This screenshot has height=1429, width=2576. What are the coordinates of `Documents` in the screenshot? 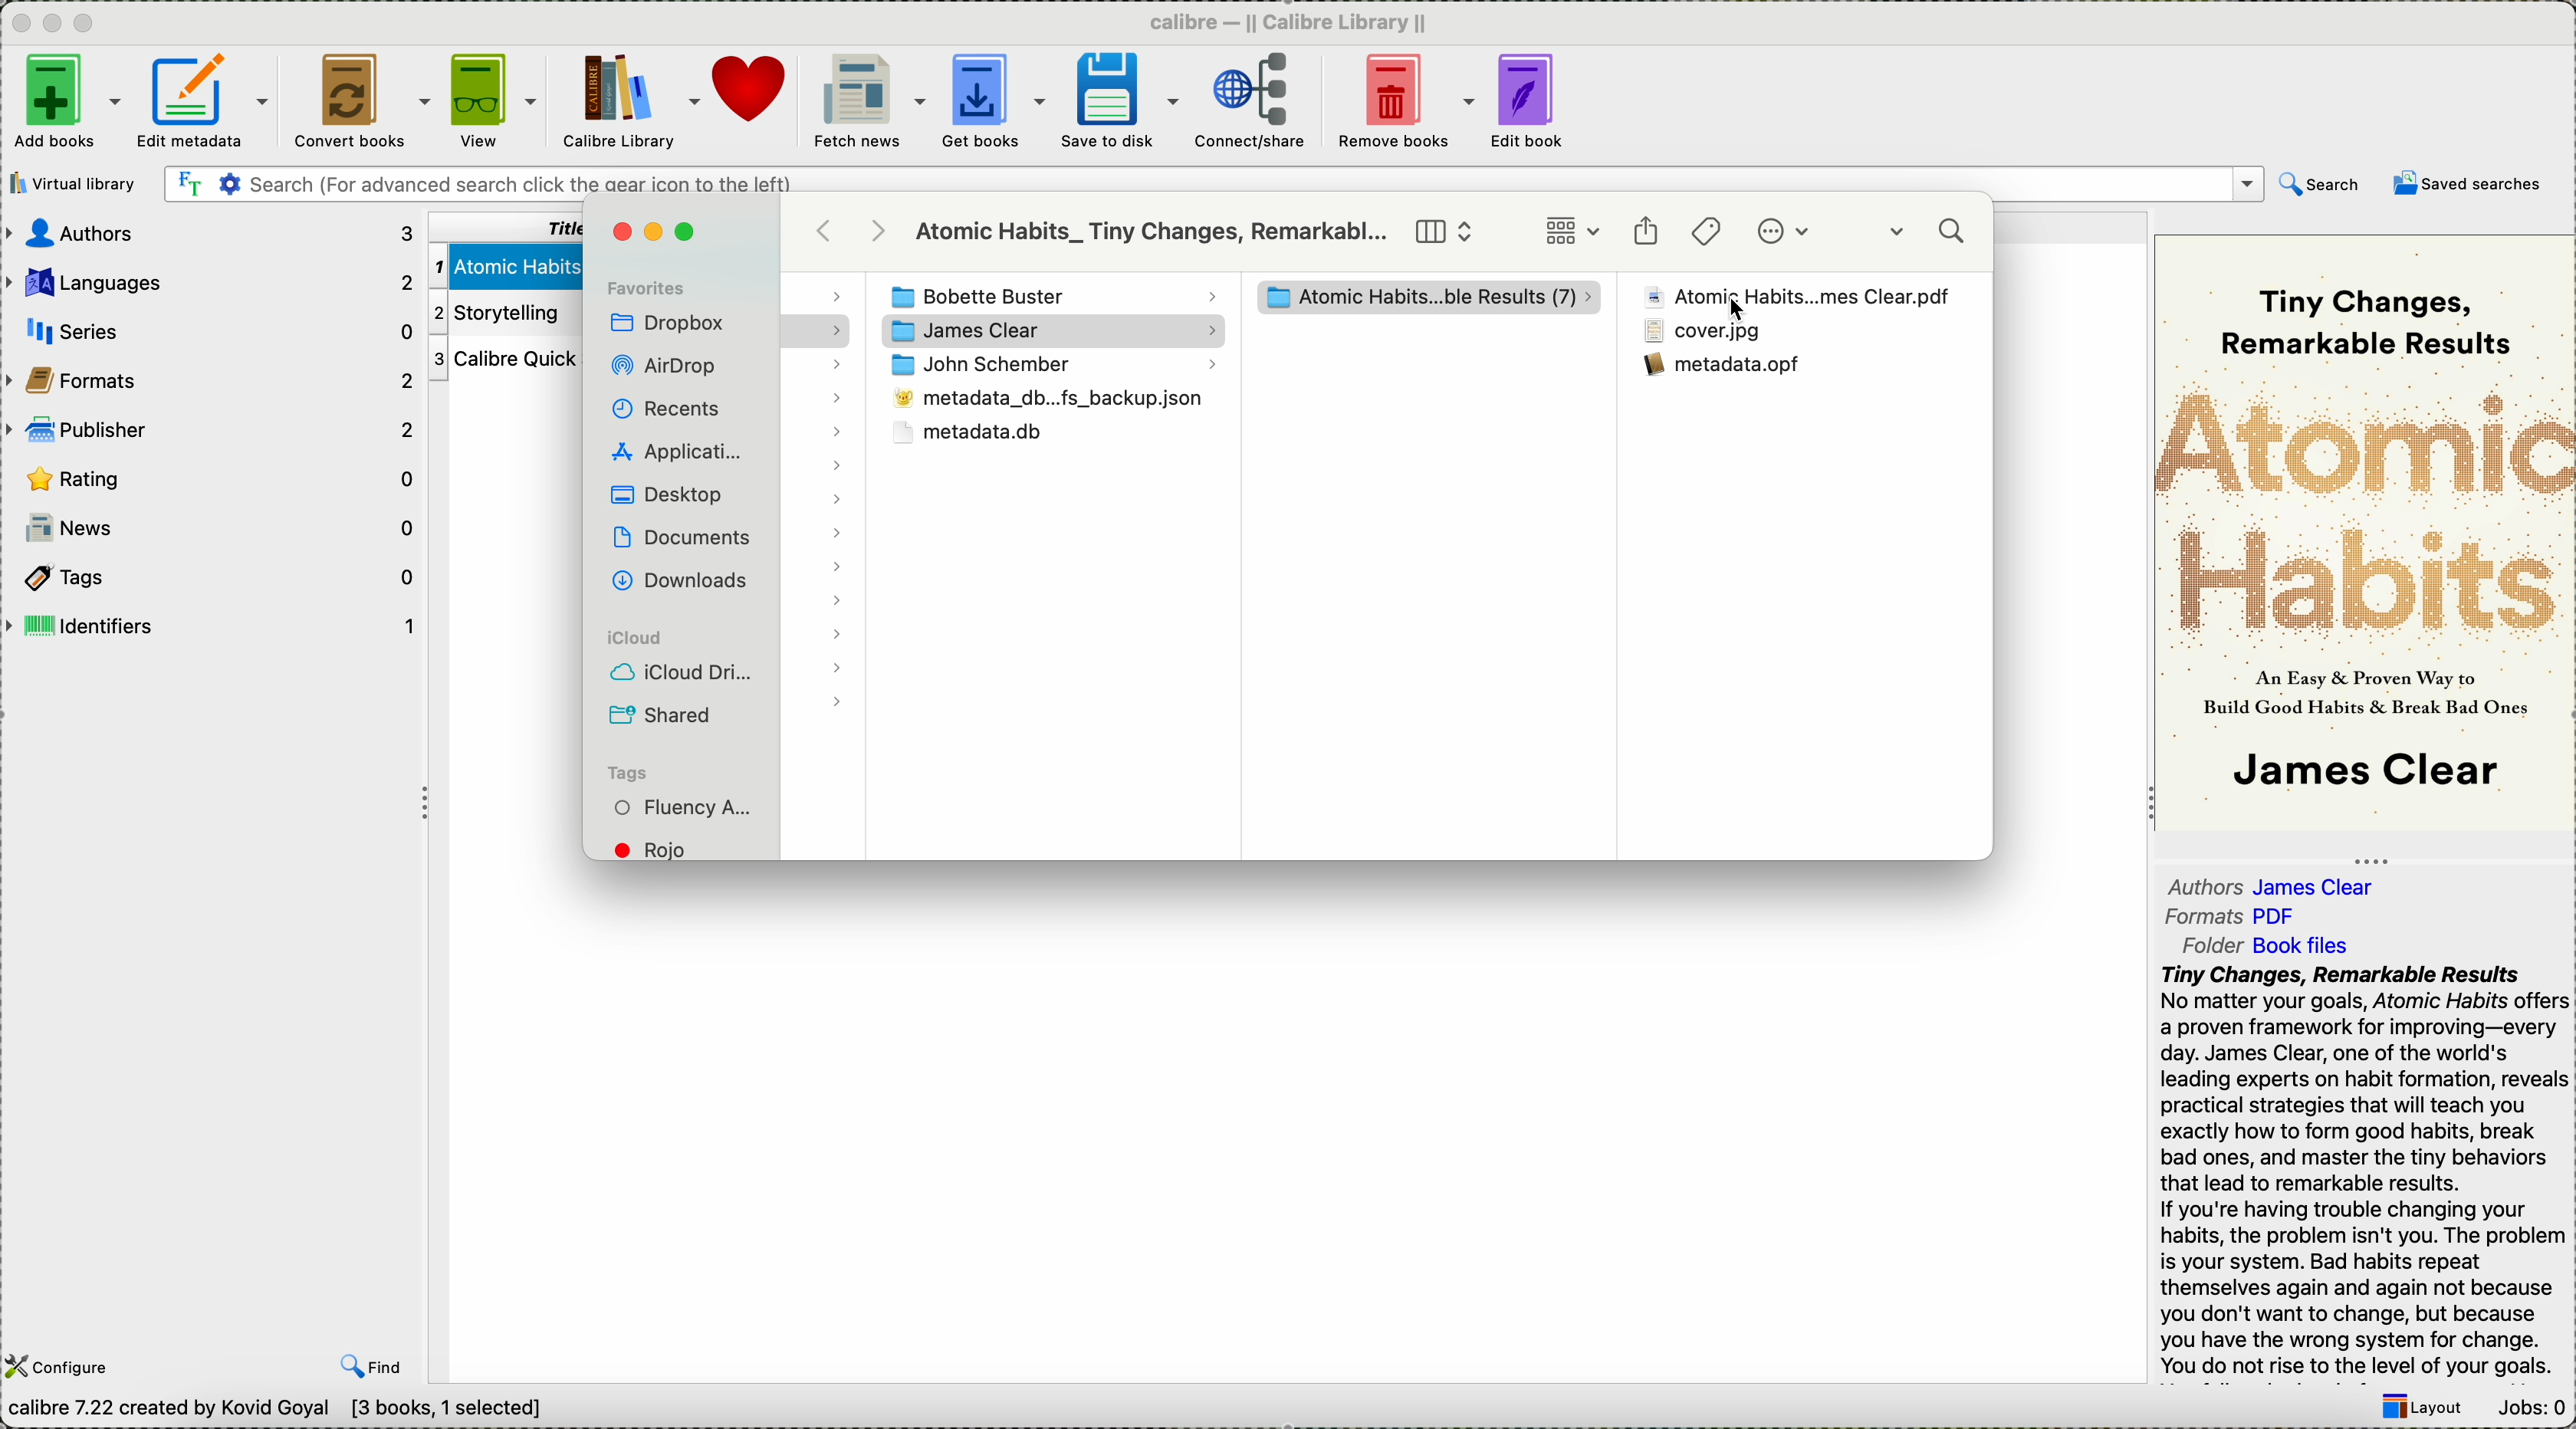 It's located at (682, 537).